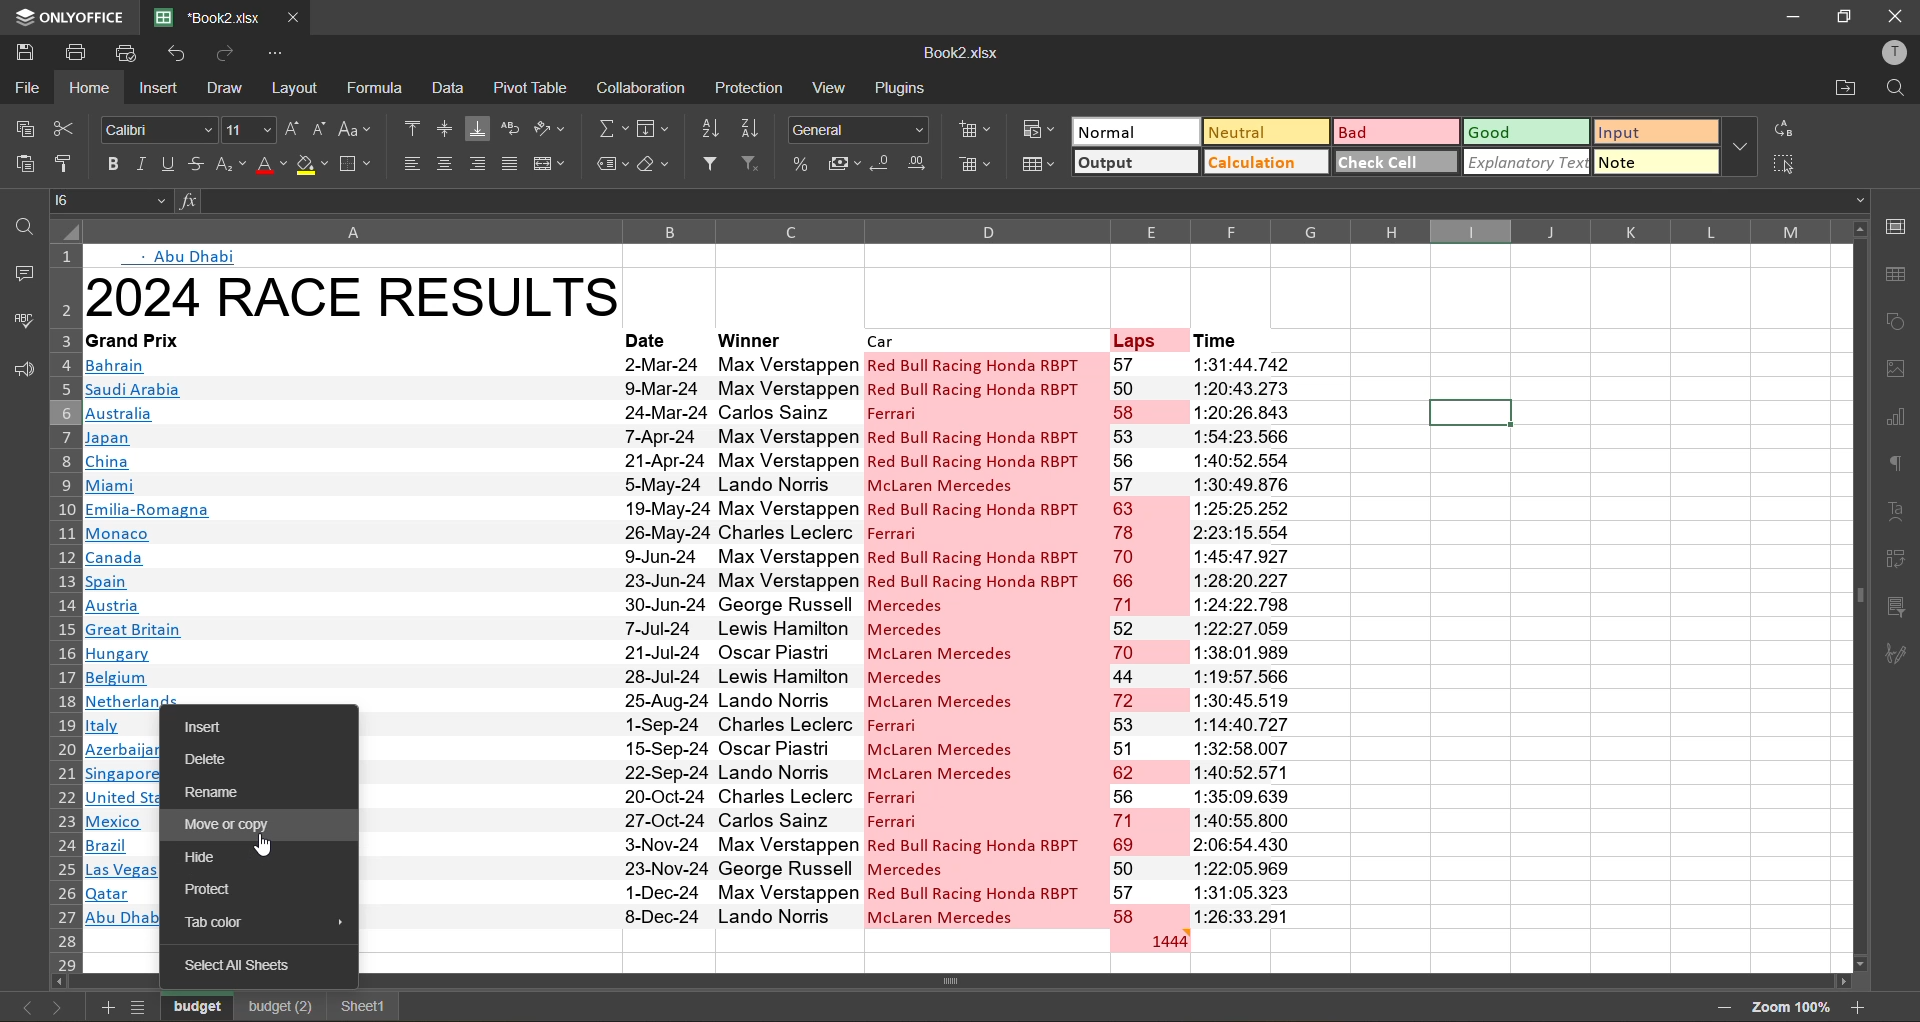  I want to click on laps, so click(1145, 339).